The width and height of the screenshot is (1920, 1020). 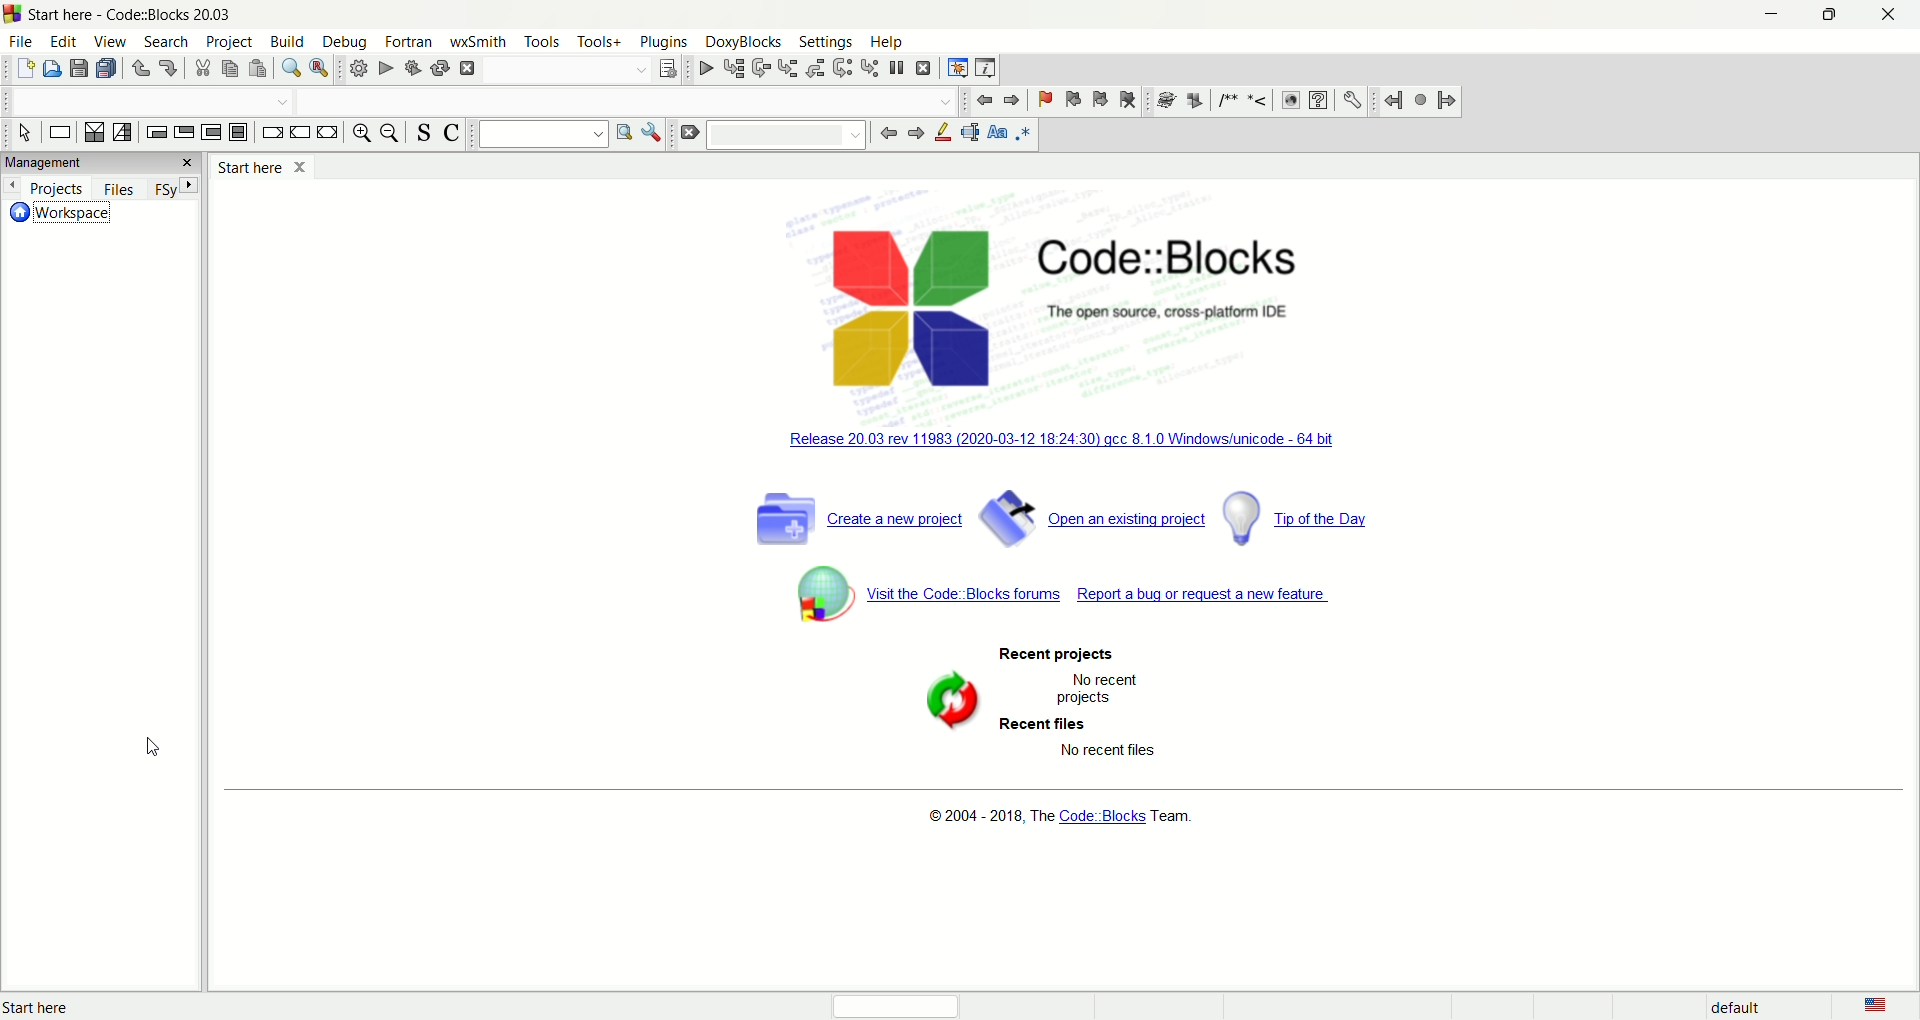 What do you see at coordinates (599, 41) in the screenshot?
I see `tools` at bounding box center [599, 41].